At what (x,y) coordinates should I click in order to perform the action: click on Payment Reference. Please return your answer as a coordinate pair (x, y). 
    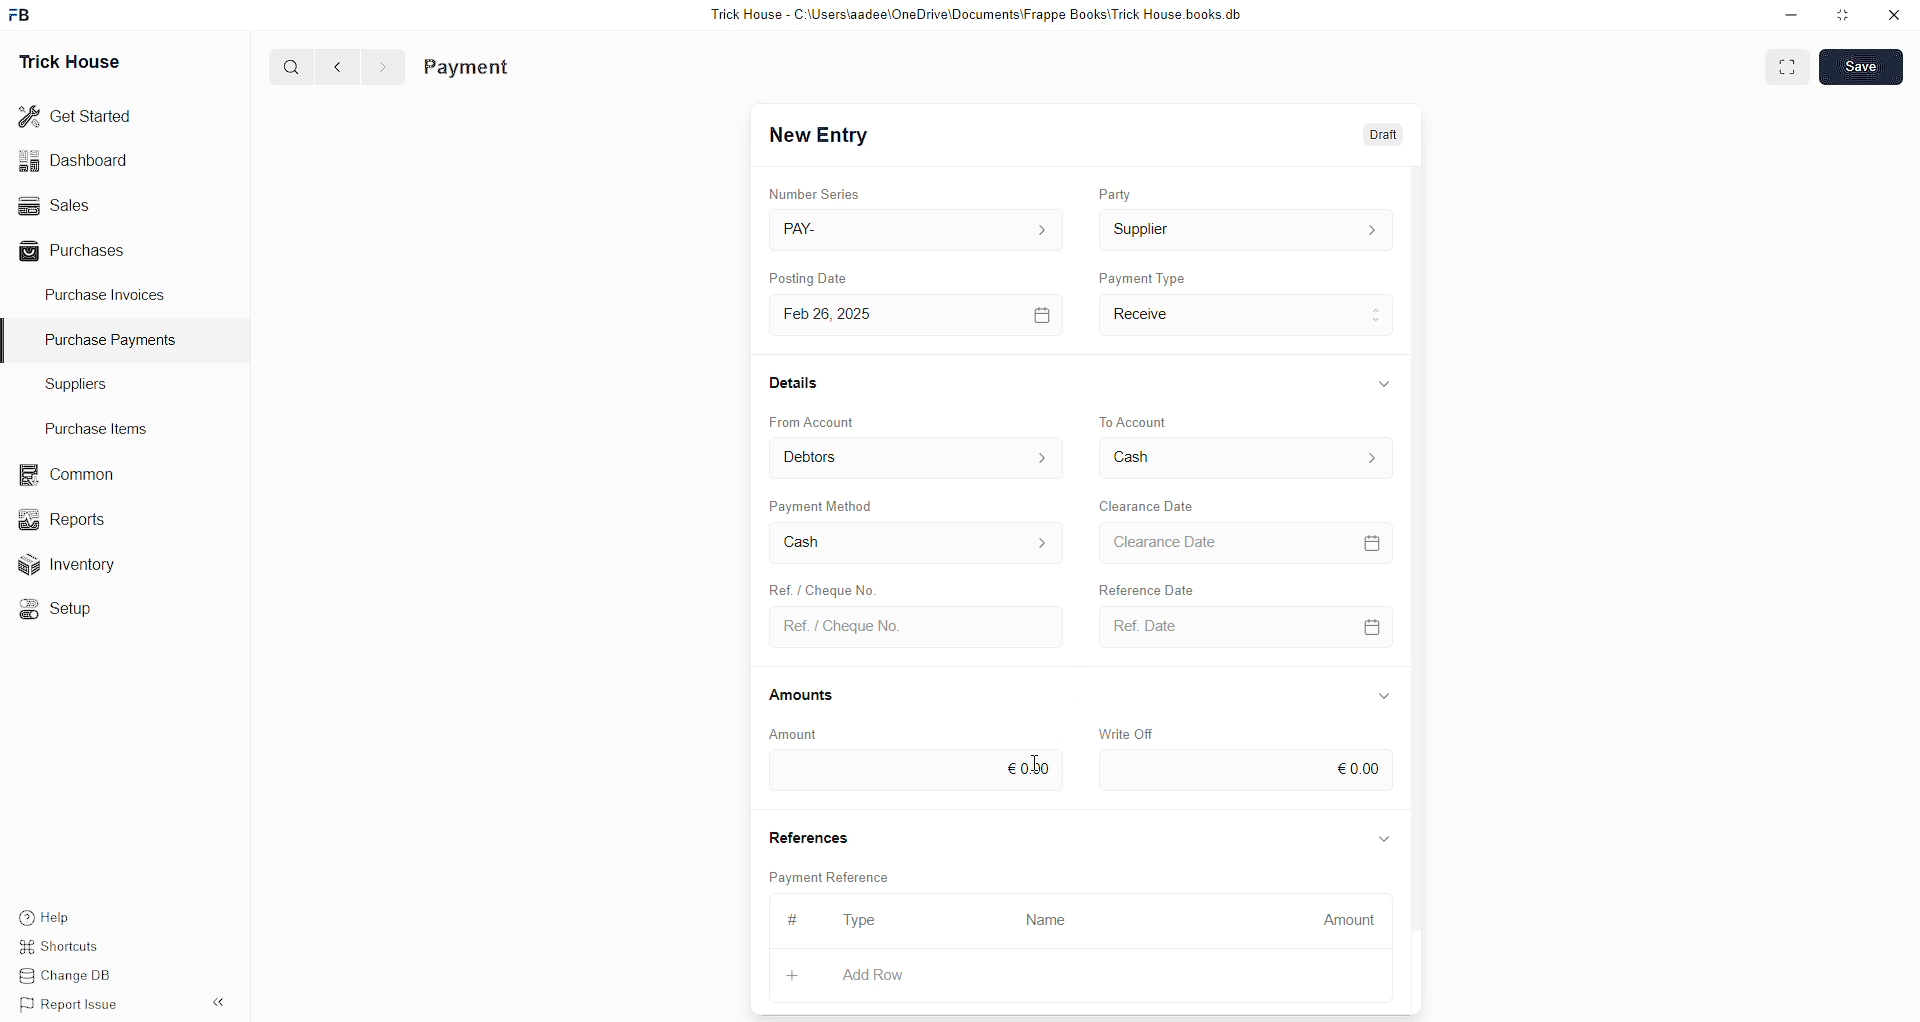
    Looking at the image, I should click on (829, 876).